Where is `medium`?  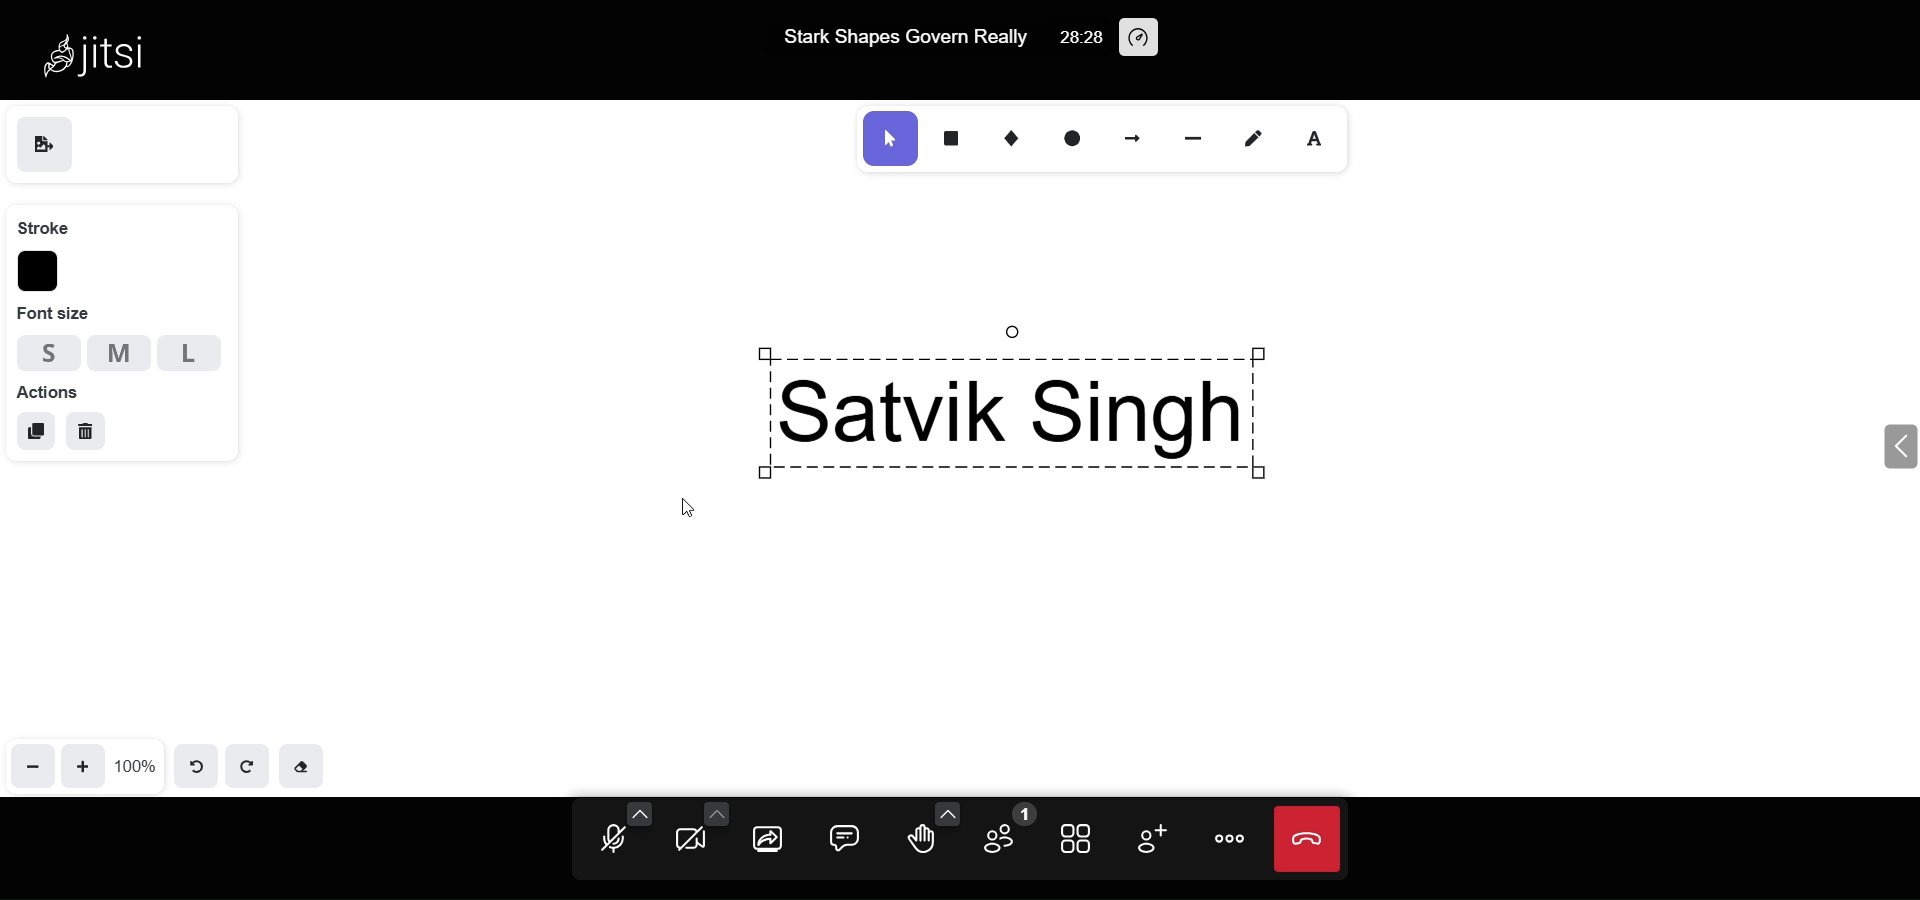 medium is located at coordinates (119, 352).